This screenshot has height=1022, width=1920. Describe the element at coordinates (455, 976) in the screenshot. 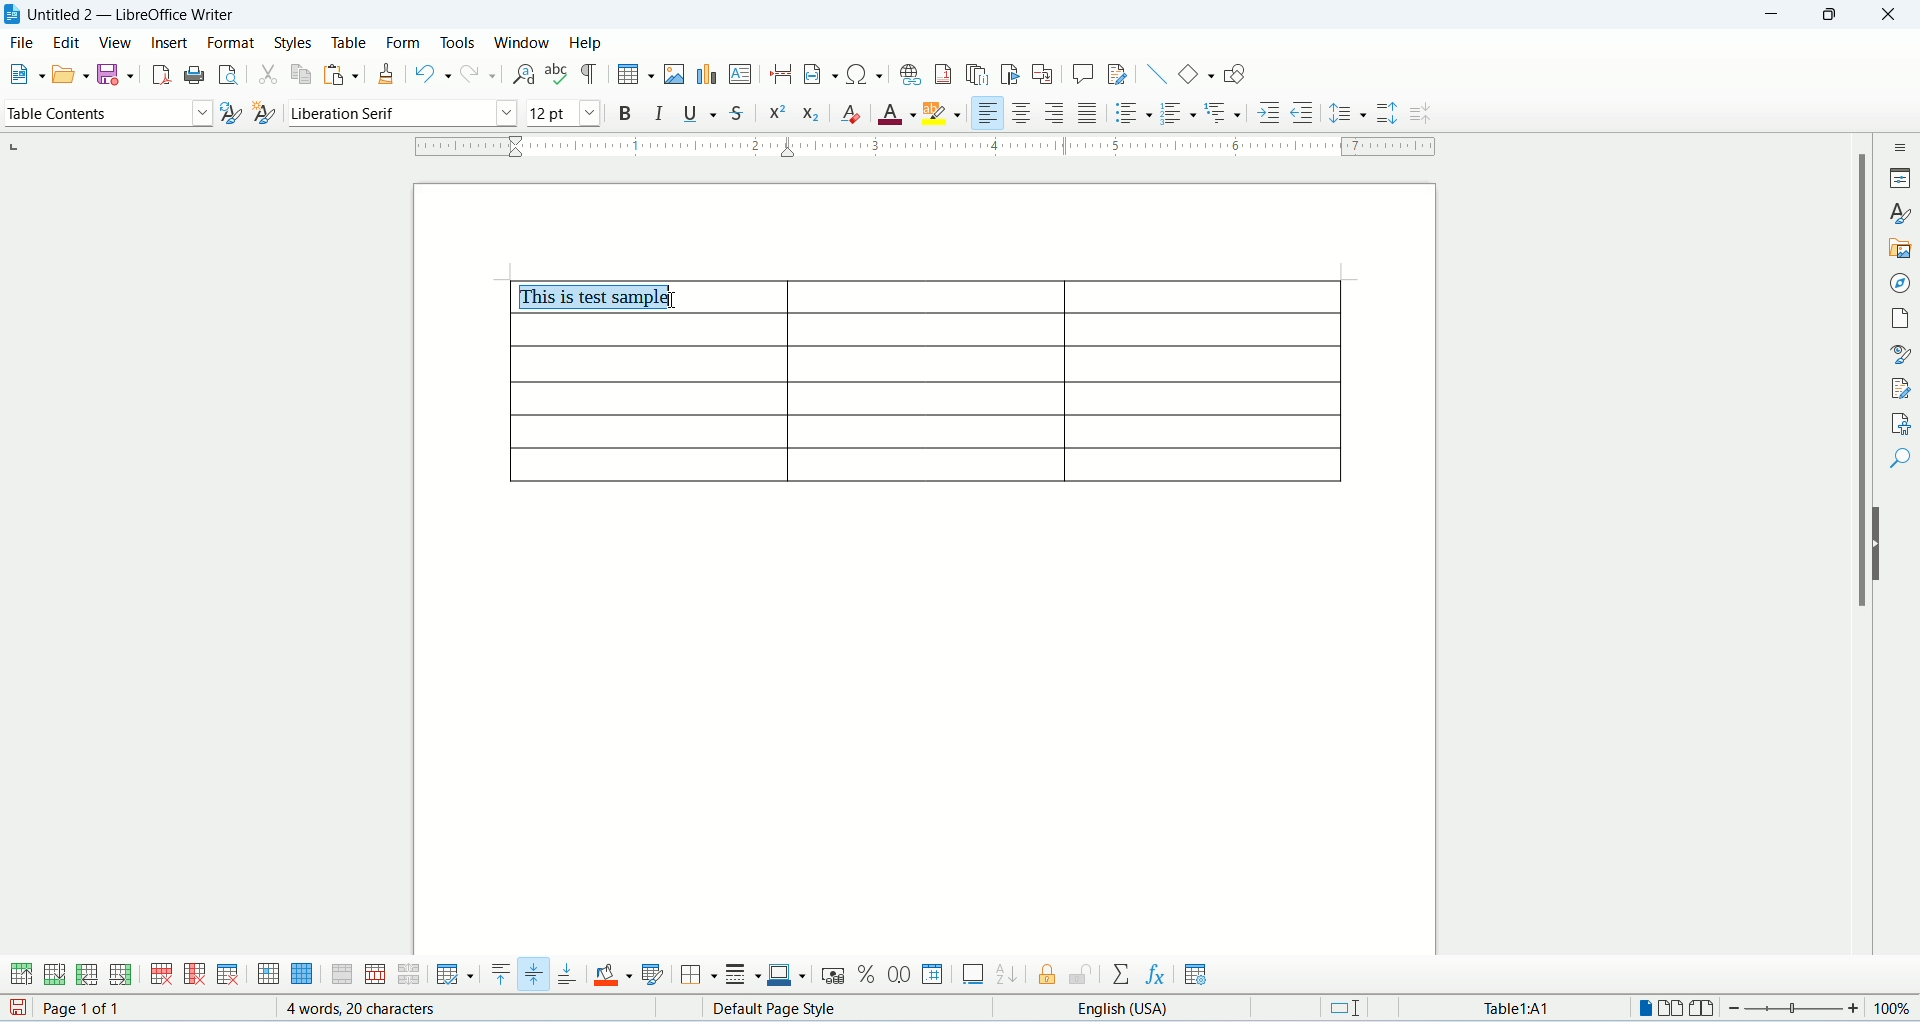

I see `optimize size` at that location.